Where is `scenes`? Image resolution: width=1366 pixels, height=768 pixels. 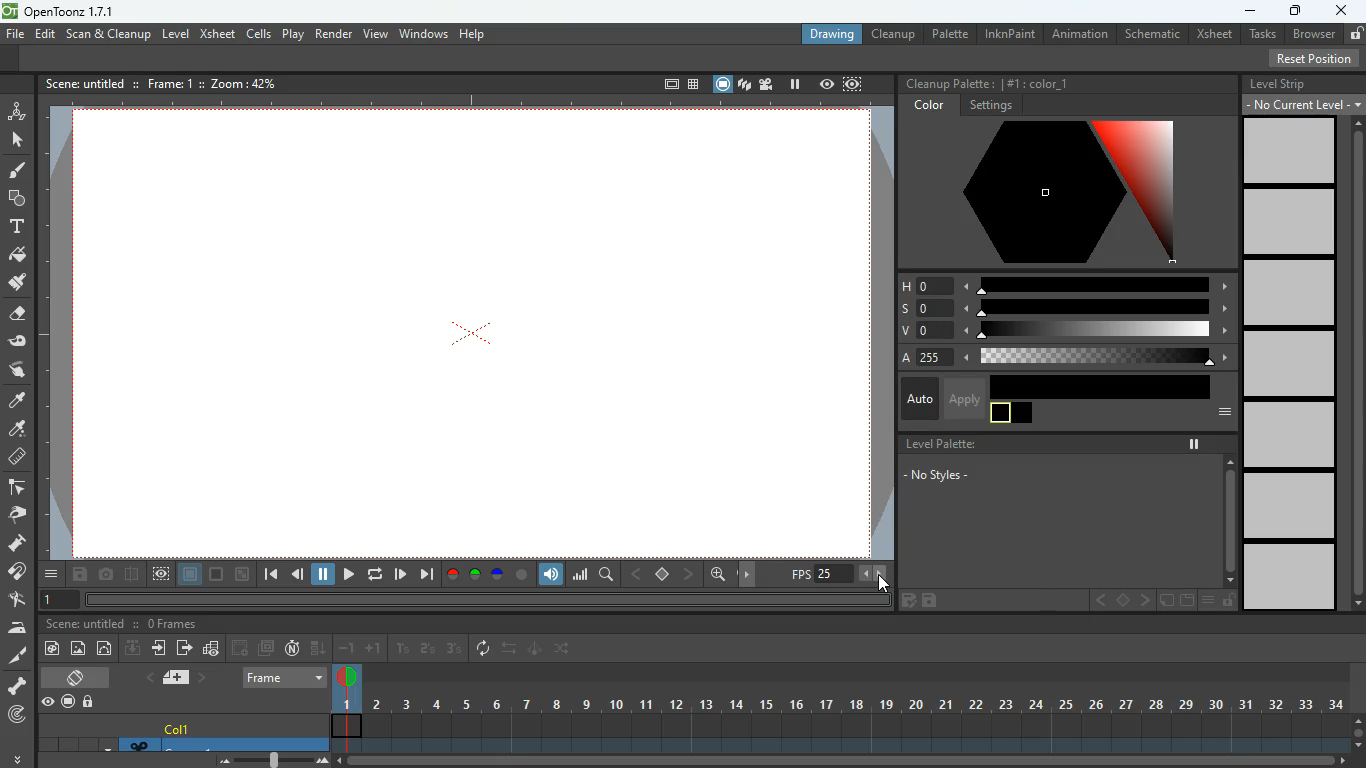
scenes is located at coordinates (744, 84).